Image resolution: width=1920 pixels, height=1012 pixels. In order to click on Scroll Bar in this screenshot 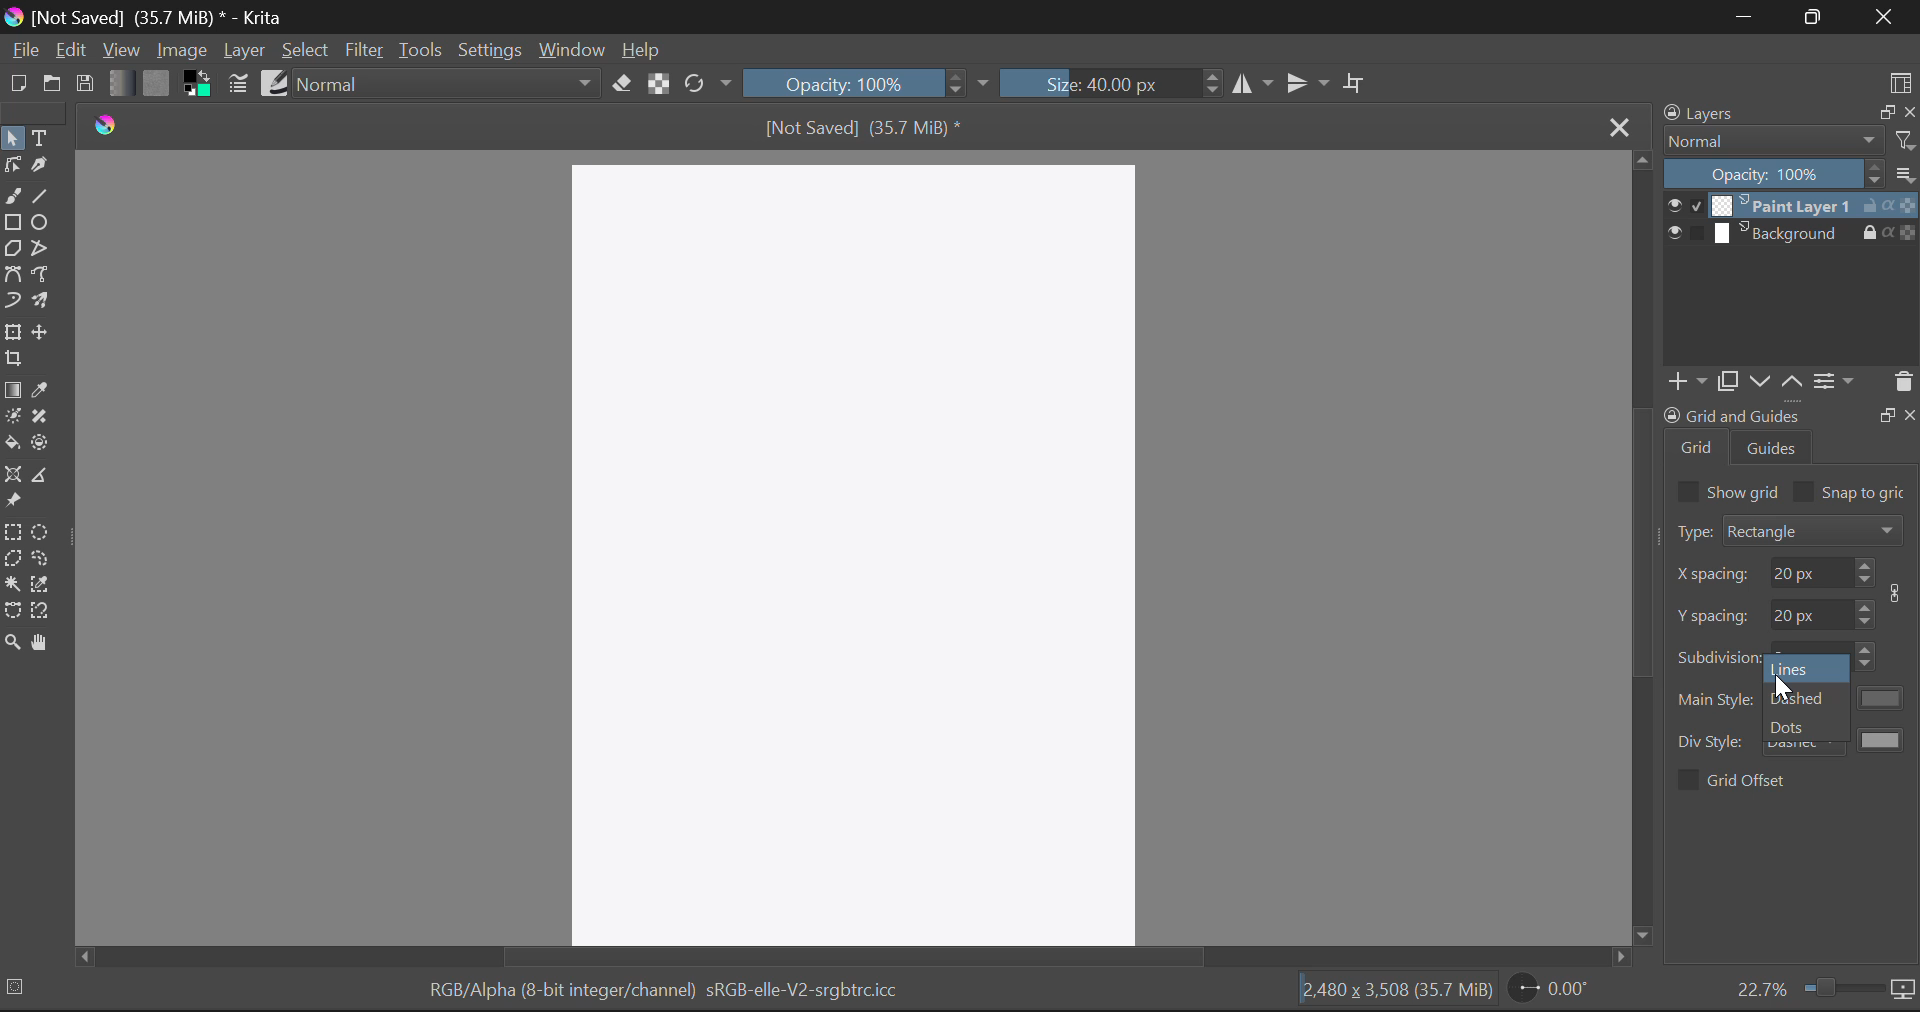, I will do `click(859, 959)`.